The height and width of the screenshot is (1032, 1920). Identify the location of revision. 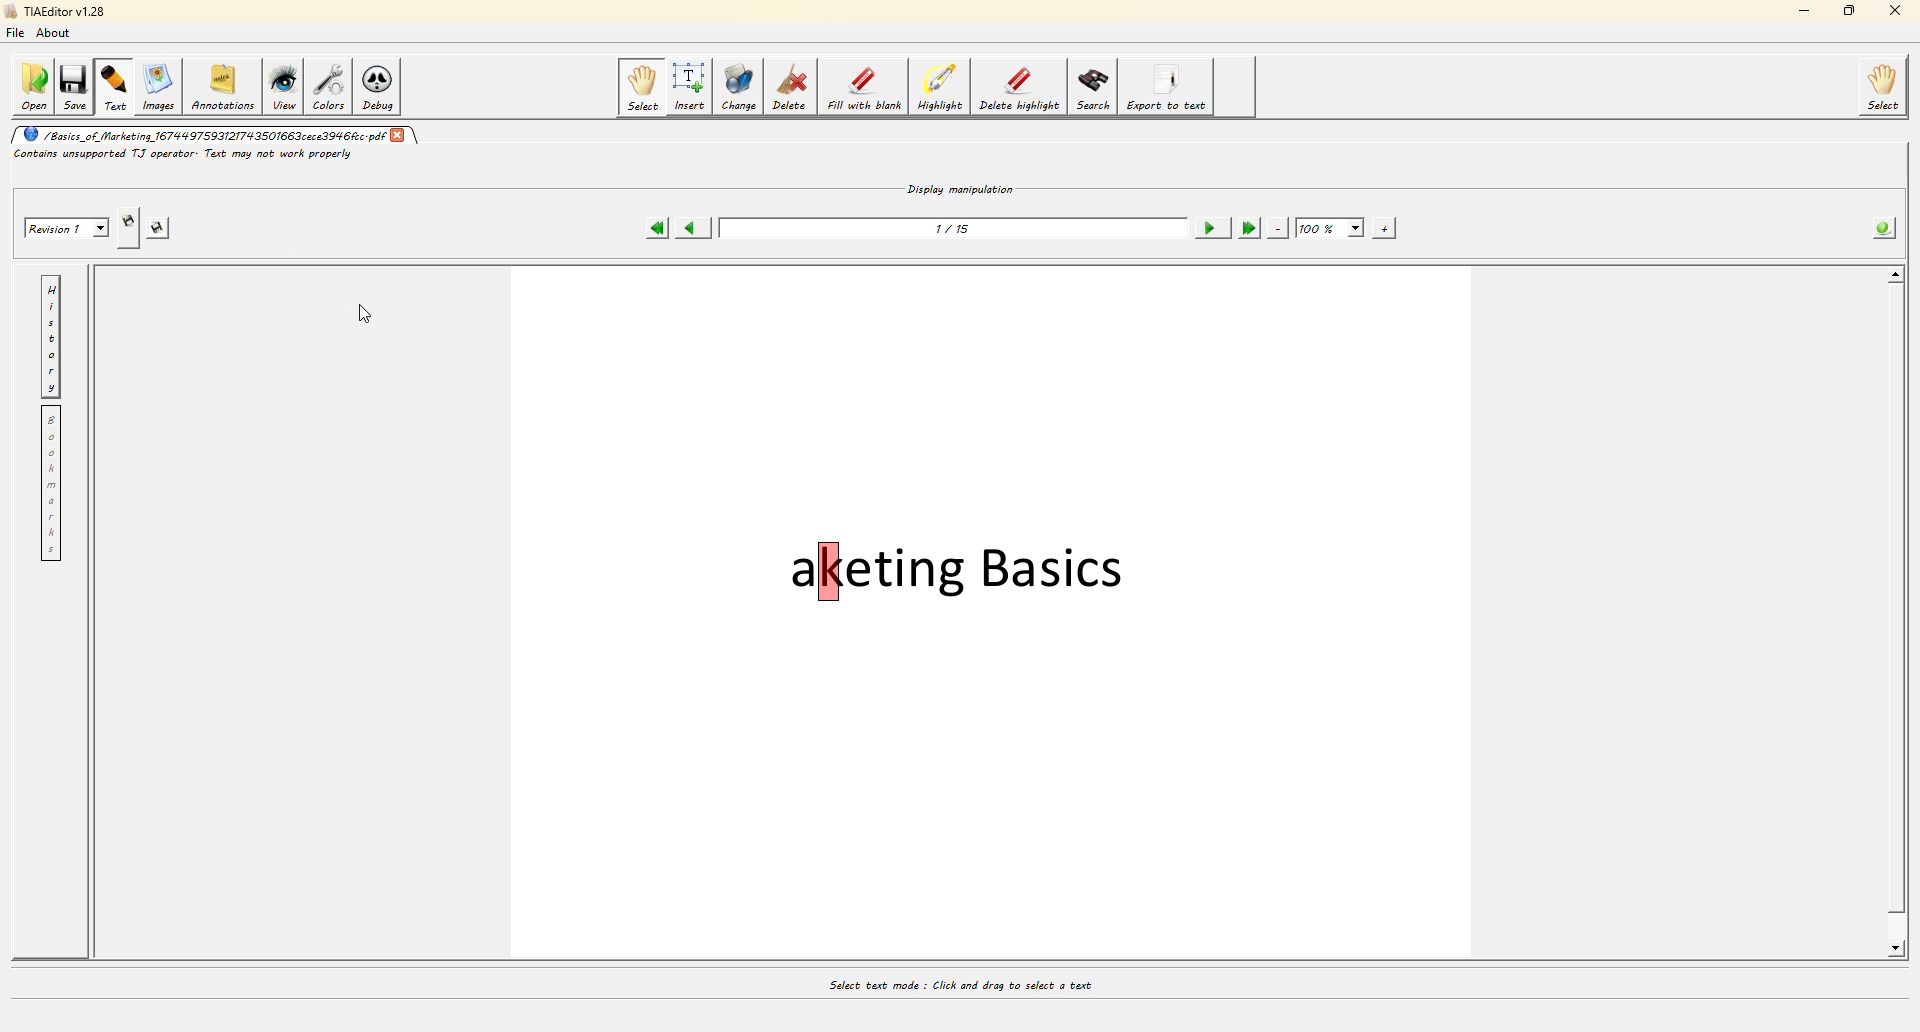
(63, 221).